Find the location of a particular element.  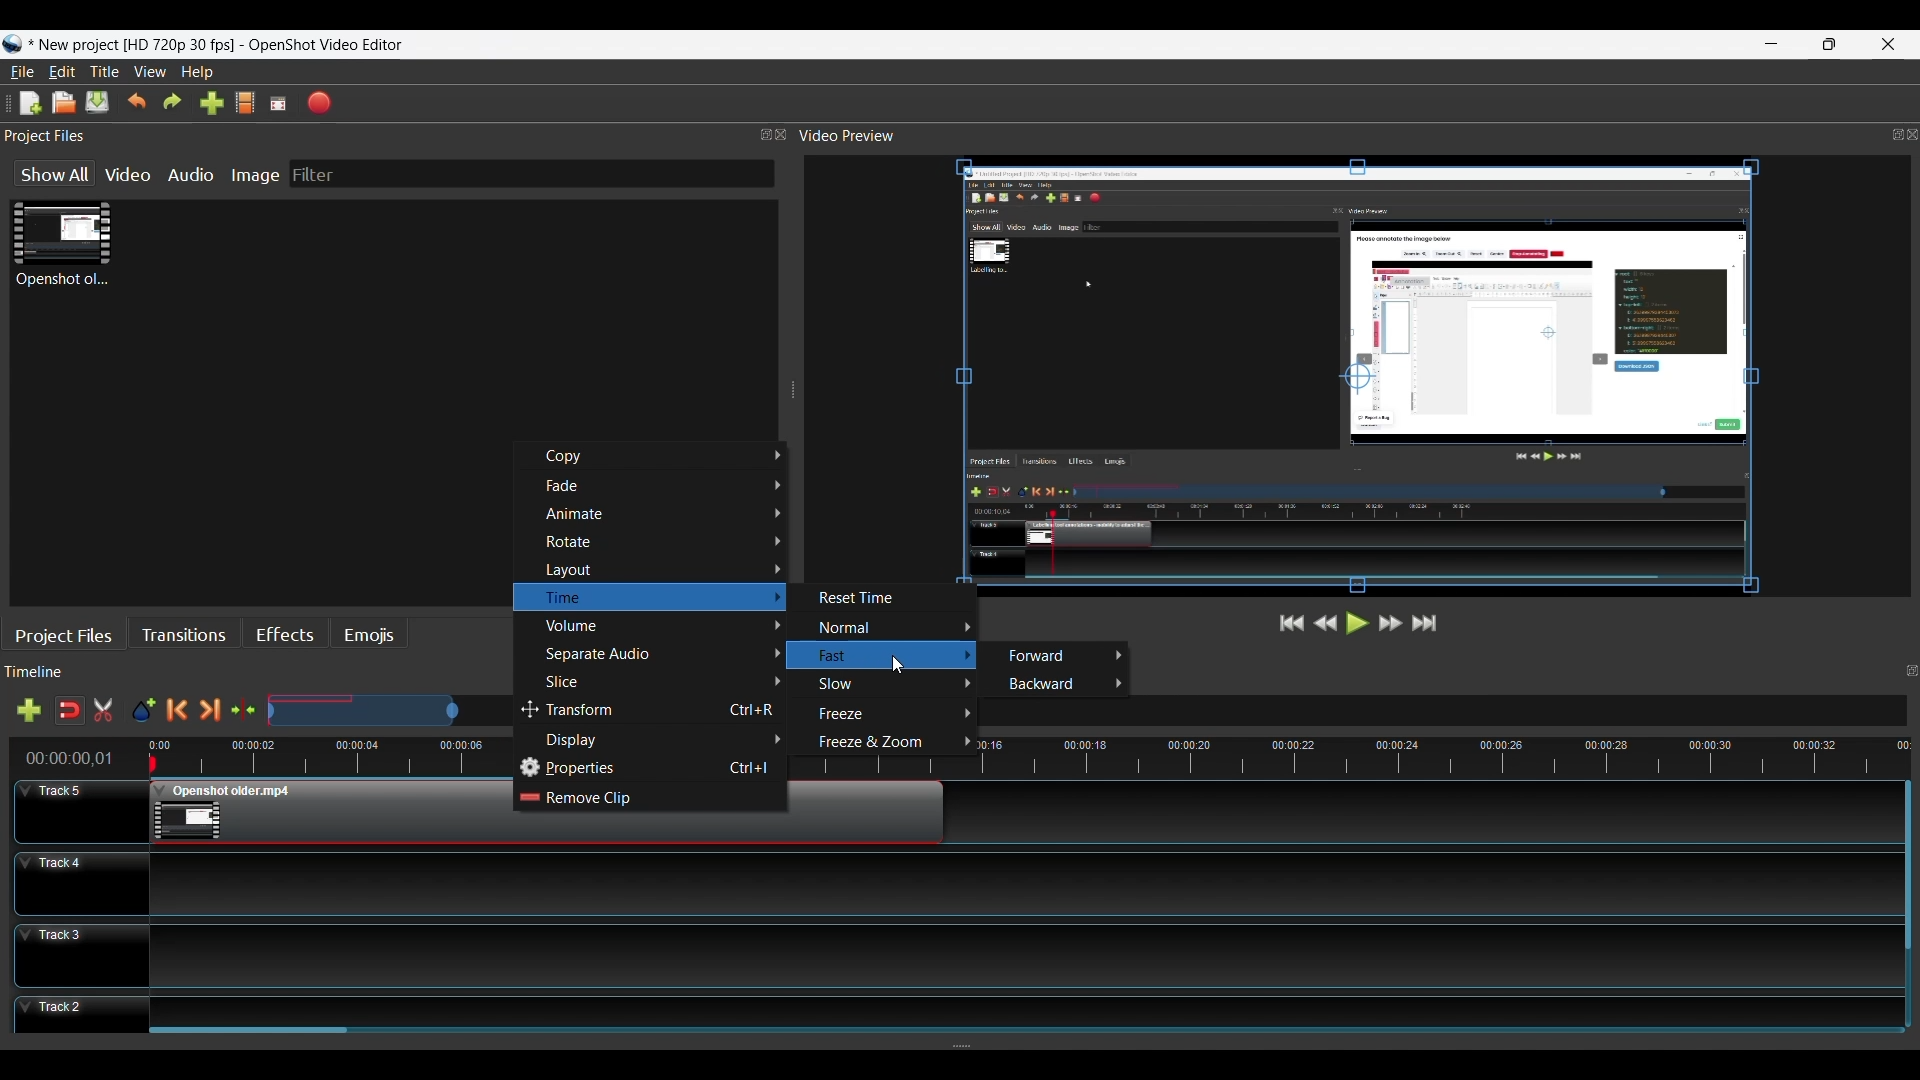

Preview Window is located at coordinates (1361, 380).